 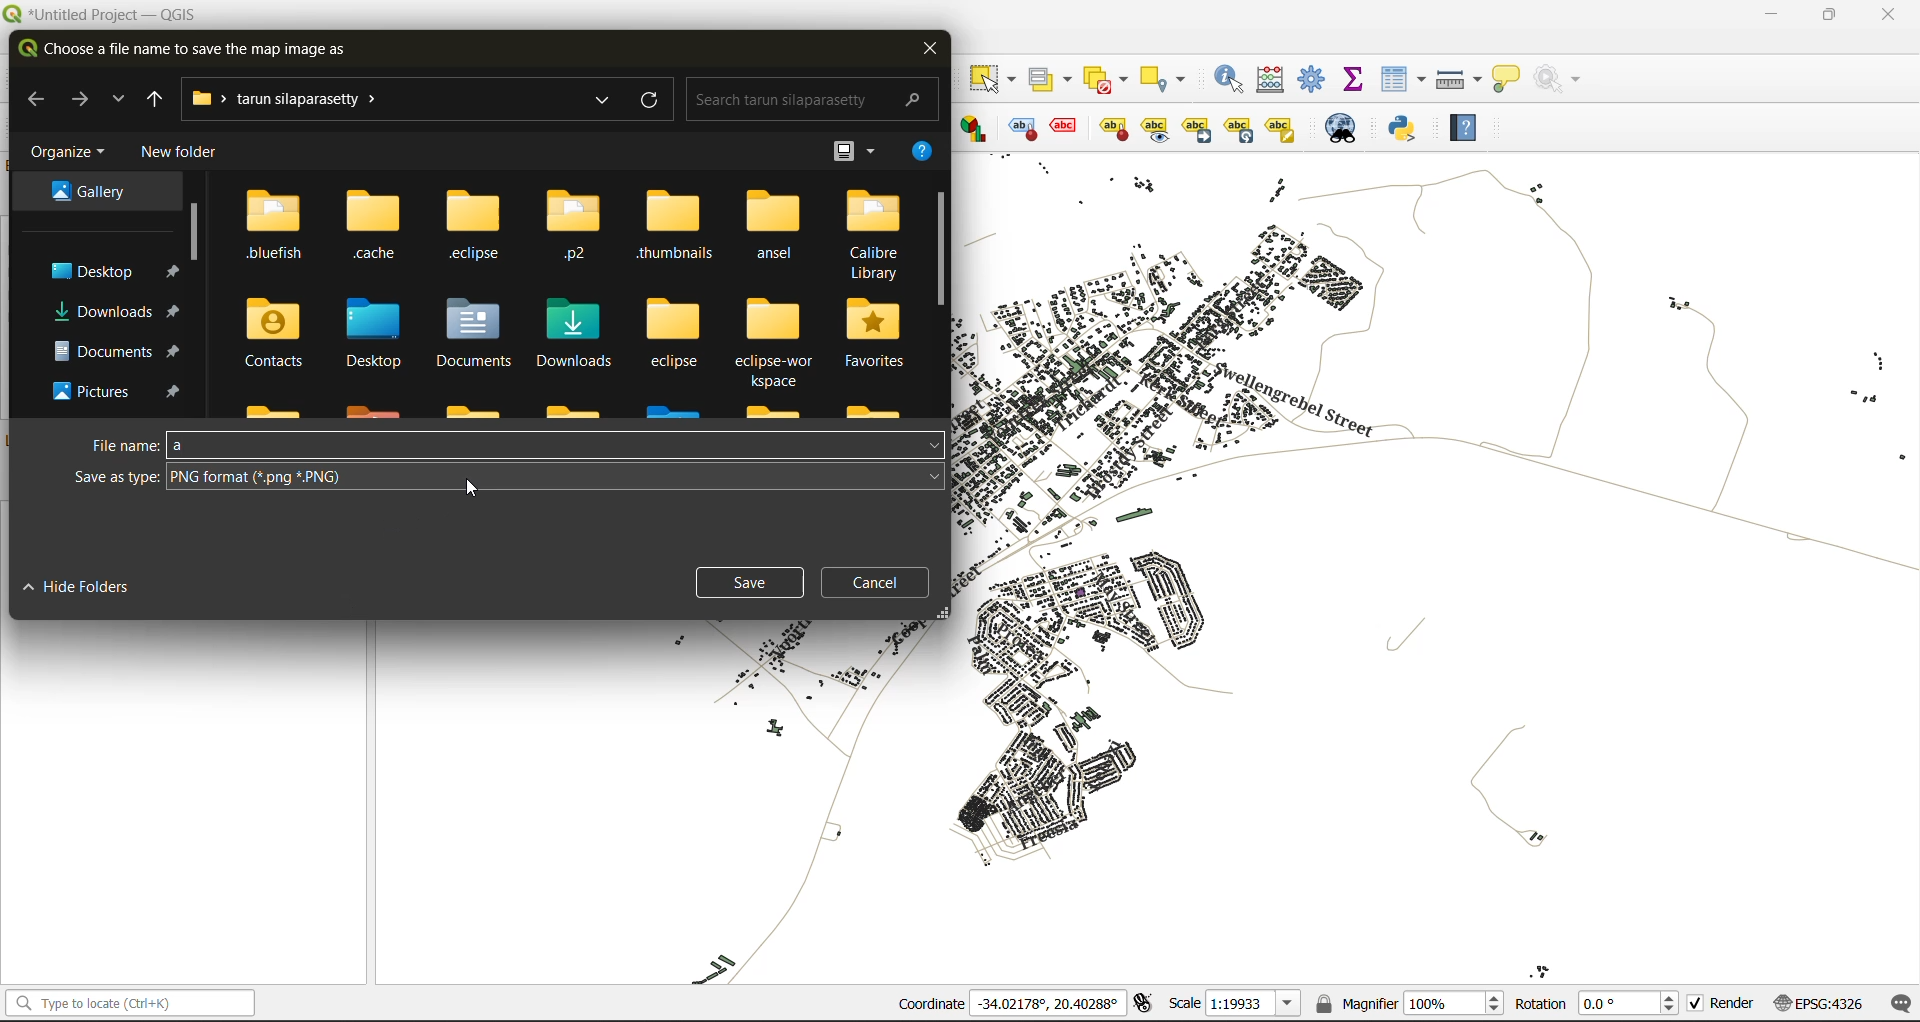 What do you see at coordinates (176, 153) in the screenshot?
I see `new folder` at bounding box center [176, 153].